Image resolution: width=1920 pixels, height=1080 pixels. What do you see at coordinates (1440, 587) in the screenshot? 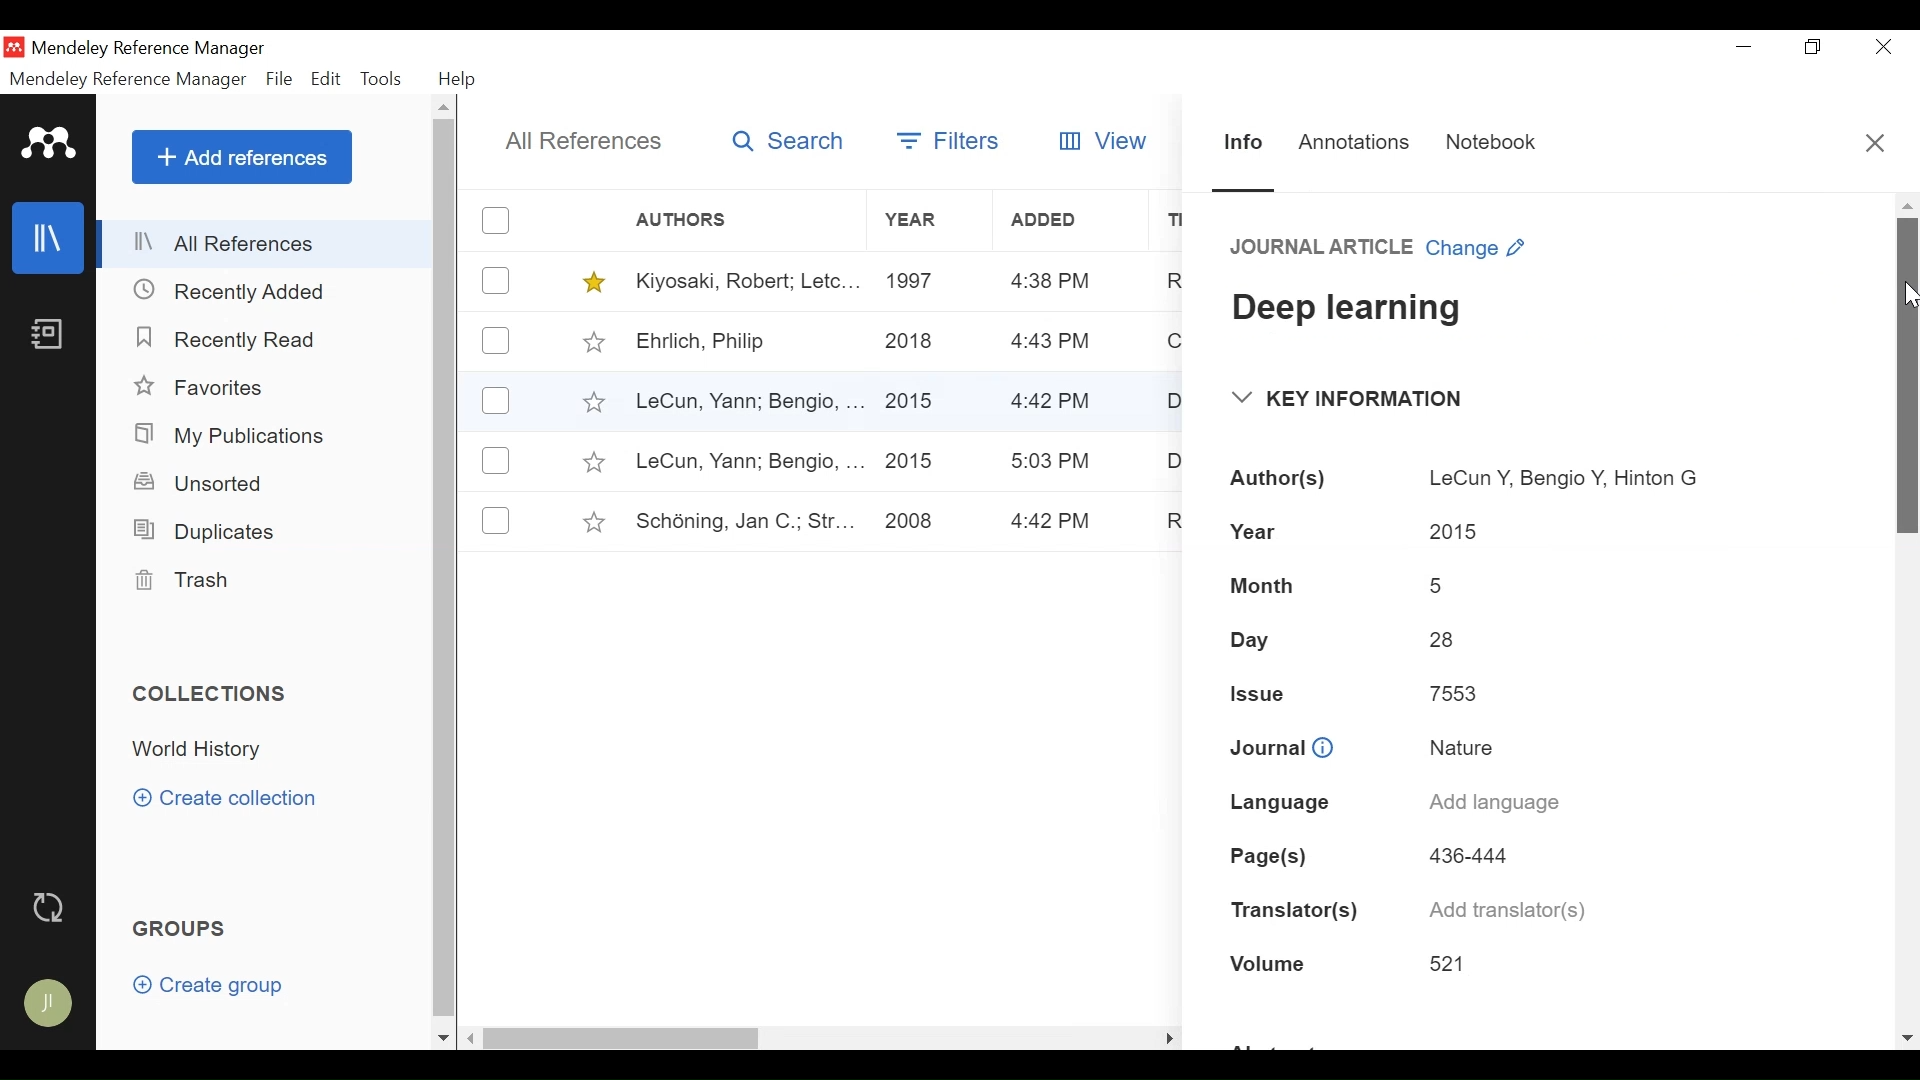
I see `5` at bounding box center [1440, 587].